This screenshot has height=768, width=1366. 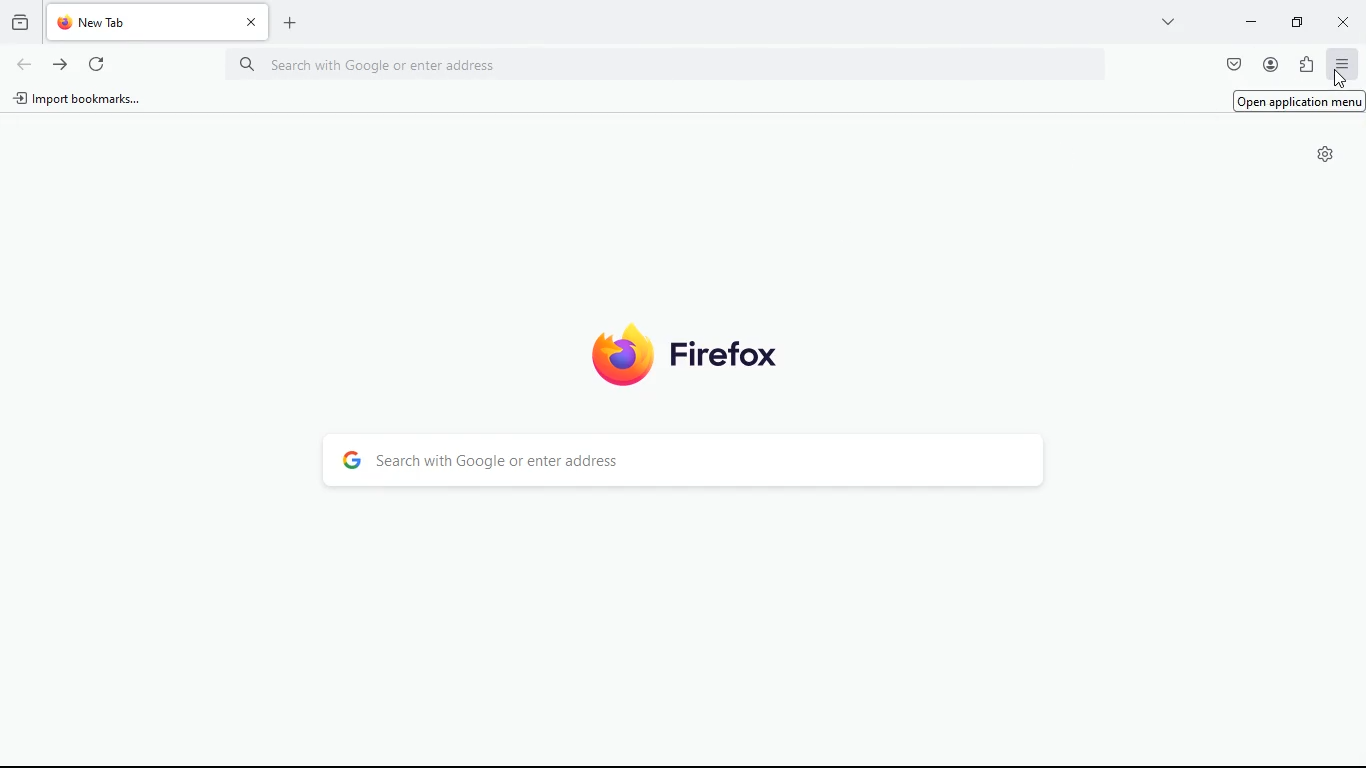 What do you see at coordinates (690, 356) in the screenshot?
I see `firefox` at bounding box center [690, 356].